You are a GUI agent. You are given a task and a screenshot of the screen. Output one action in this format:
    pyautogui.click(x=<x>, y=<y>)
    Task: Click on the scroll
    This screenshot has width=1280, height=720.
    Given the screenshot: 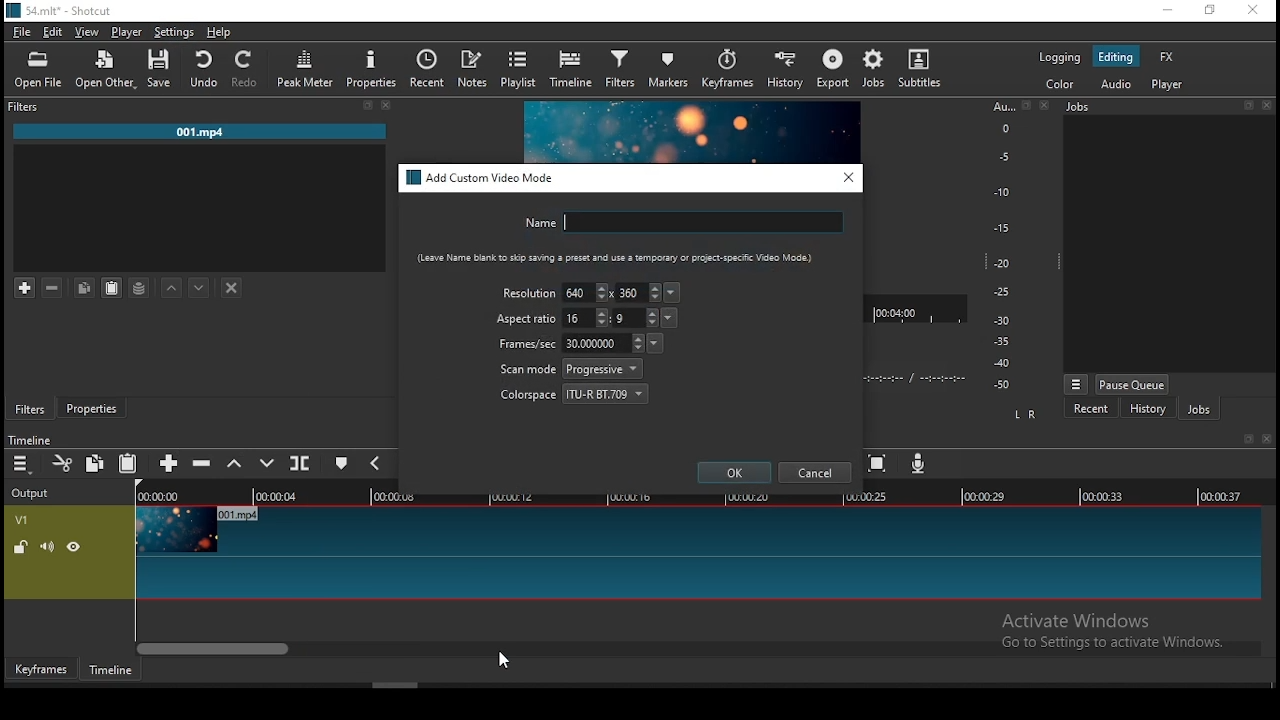 What is the action you would take?
    pyautogui.click(x=395, y=685)
    